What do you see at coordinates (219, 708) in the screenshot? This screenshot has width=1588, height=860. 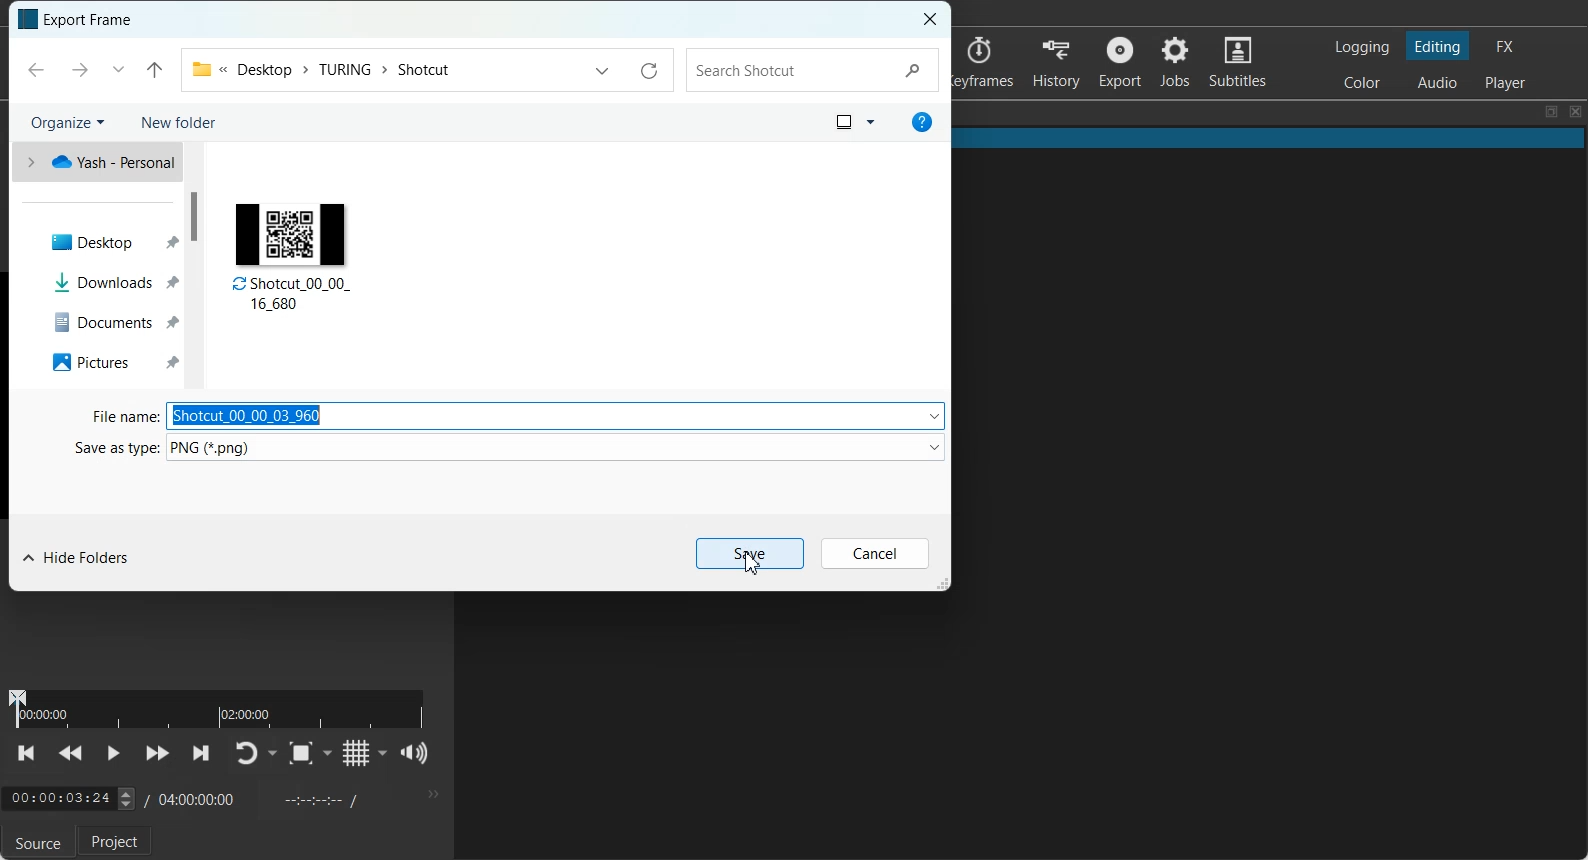 I see `duration` at bounding box center [219, 708].